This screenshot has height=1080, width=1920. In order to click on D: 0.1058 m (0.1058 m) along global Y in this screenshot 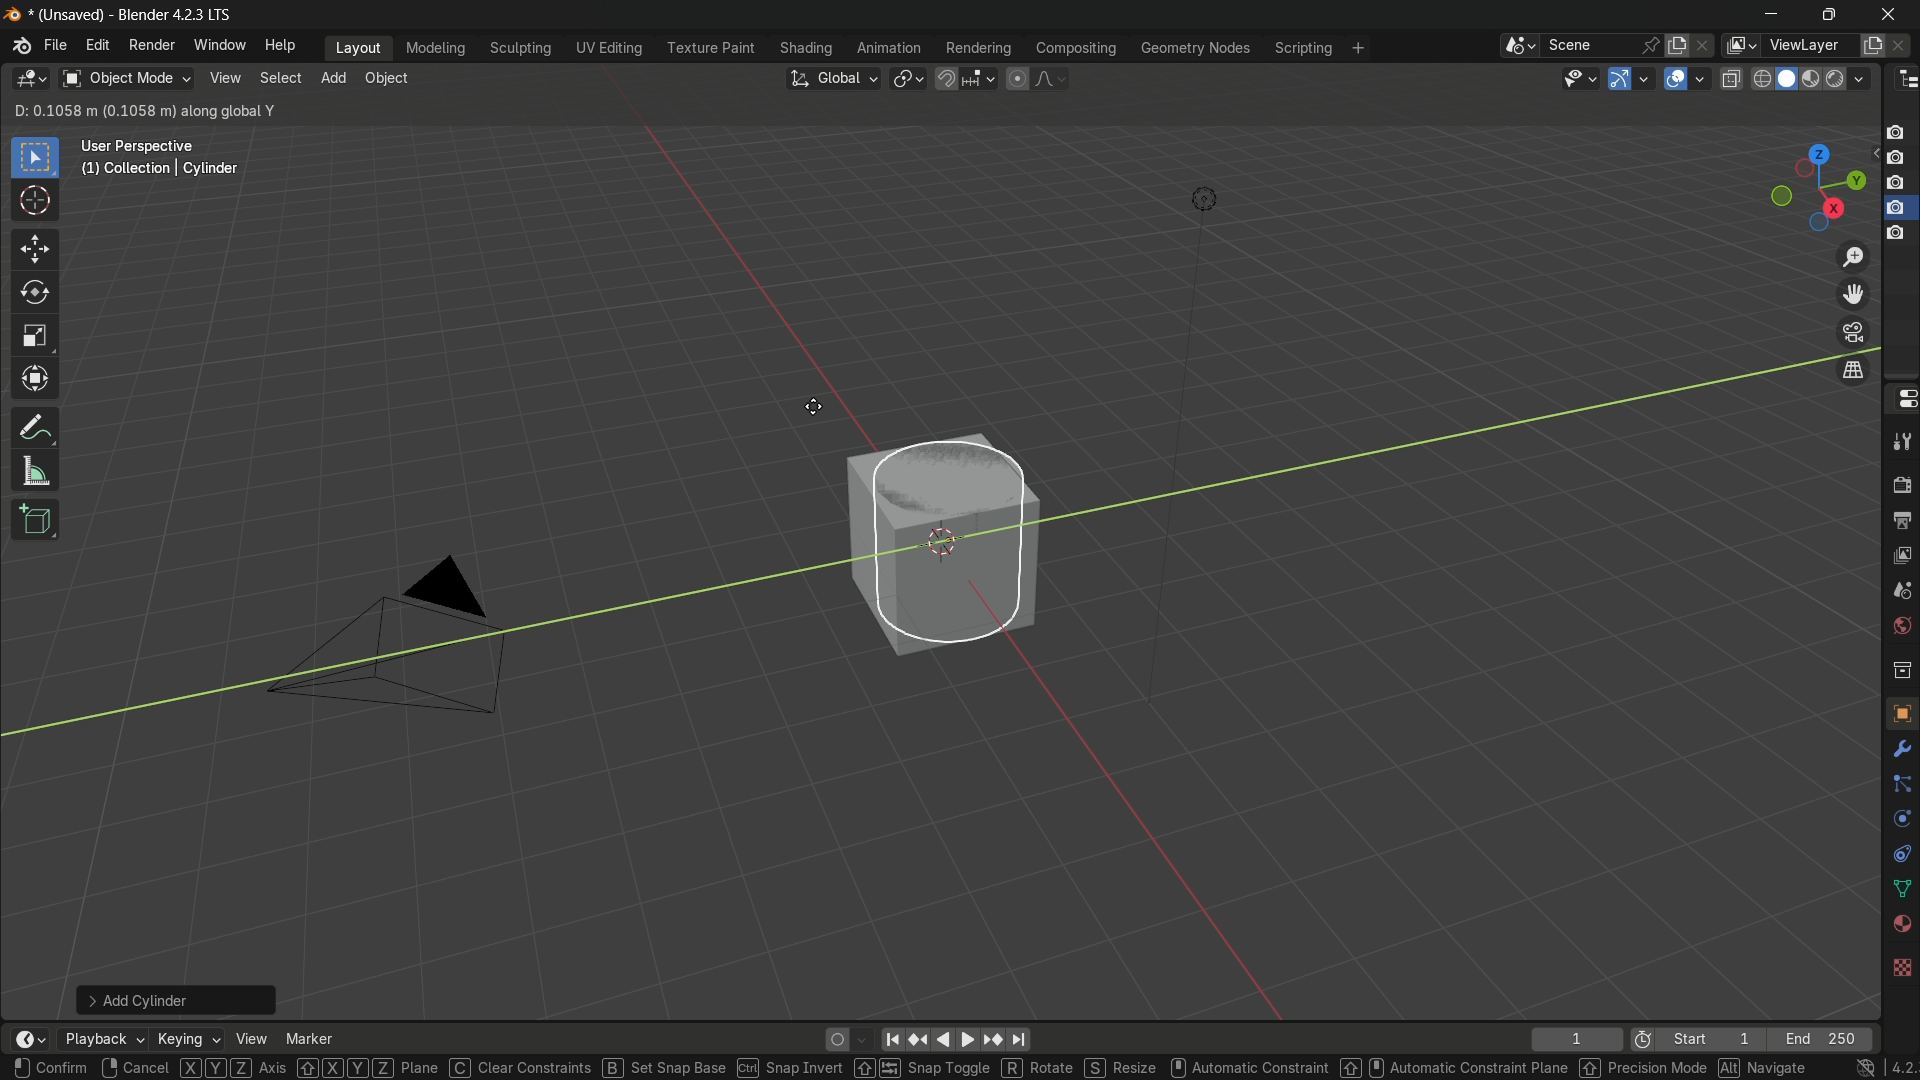, I will do `click(142, 111)`.